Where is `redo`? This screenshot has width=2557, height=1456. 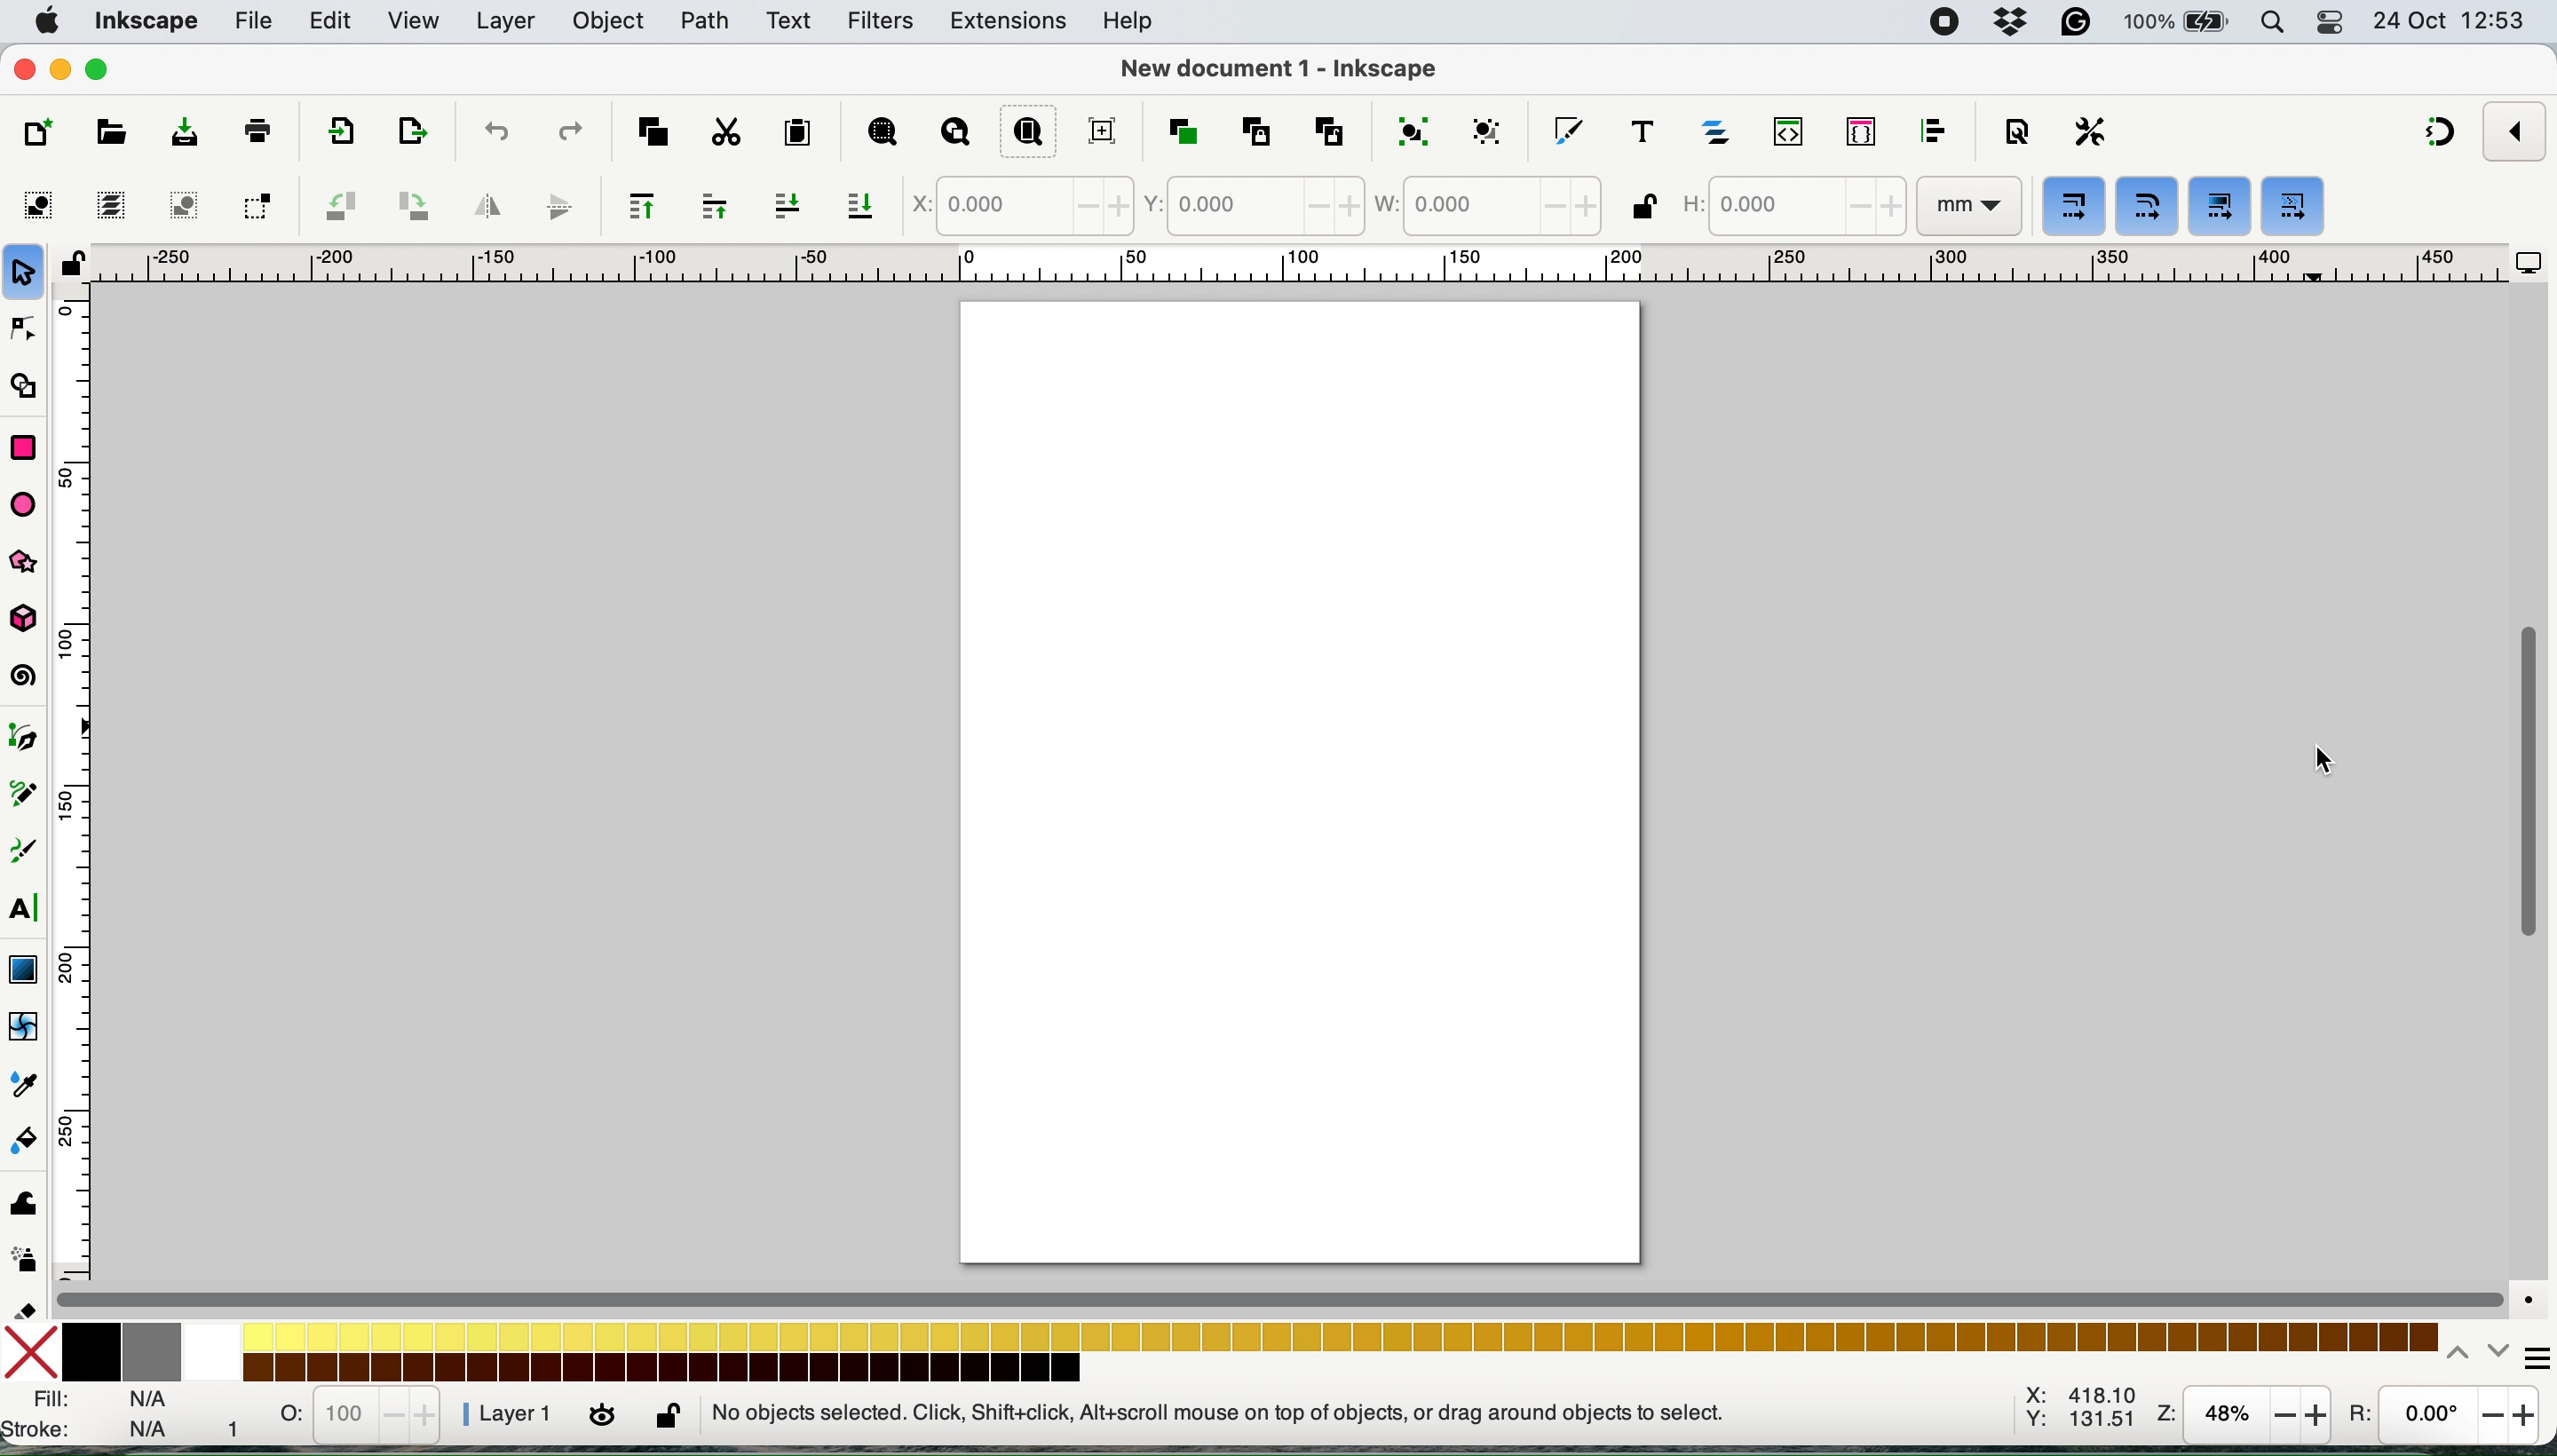 redo is located at coordinates (568, 133).